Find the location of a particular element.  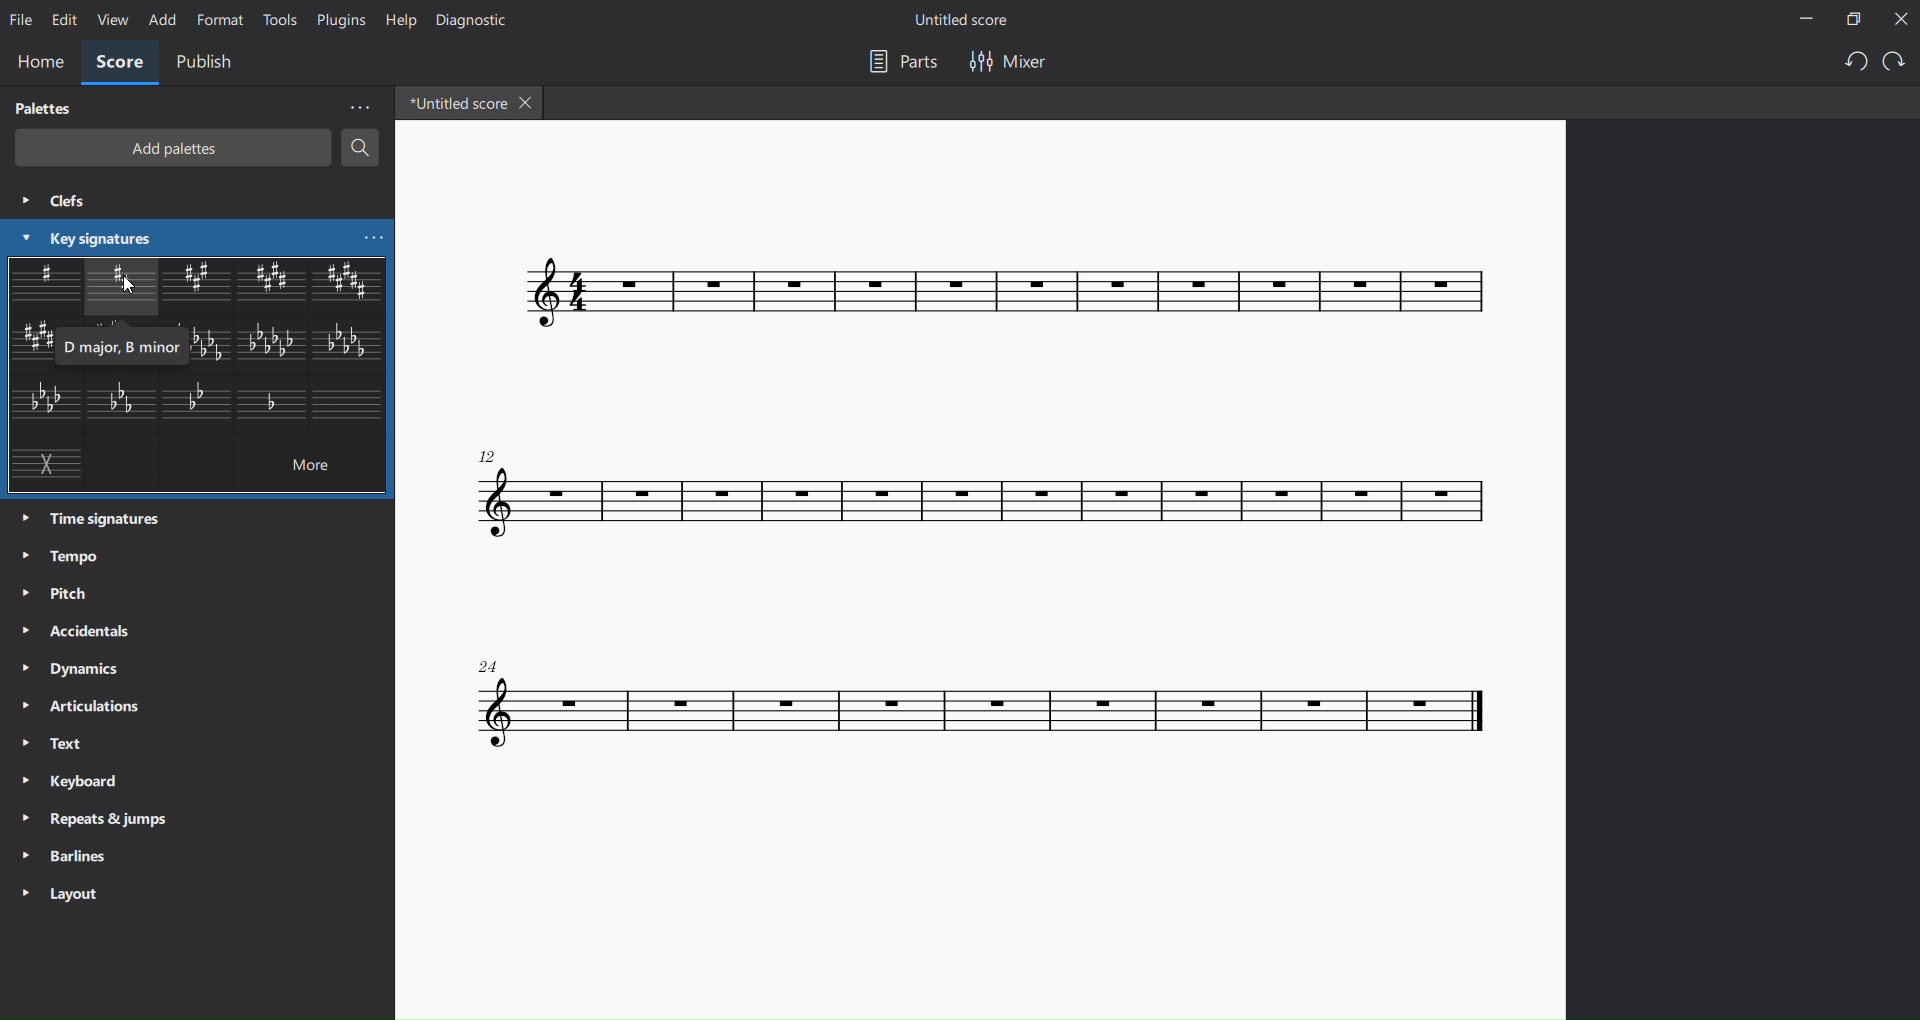

time signatures is located at coordinates (86, 520).